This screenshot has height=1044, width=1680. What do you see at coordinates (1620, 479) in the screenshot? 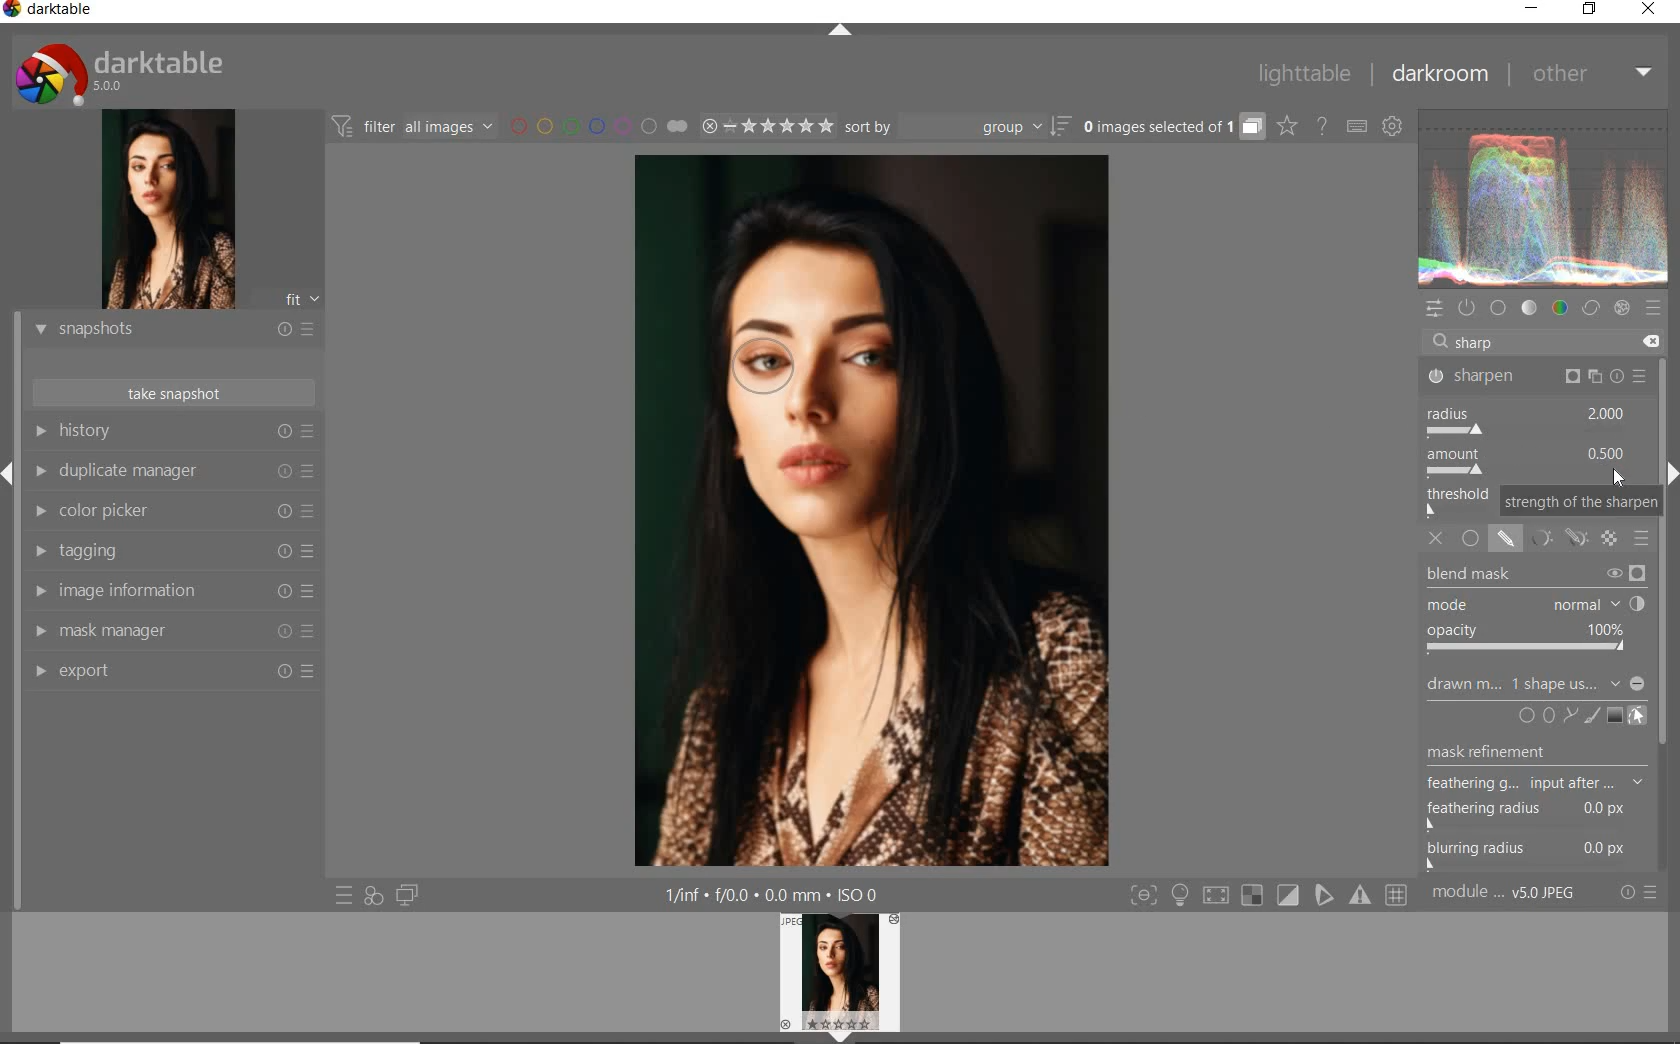
I see `cursor position` at bounding box center [1620, 479].